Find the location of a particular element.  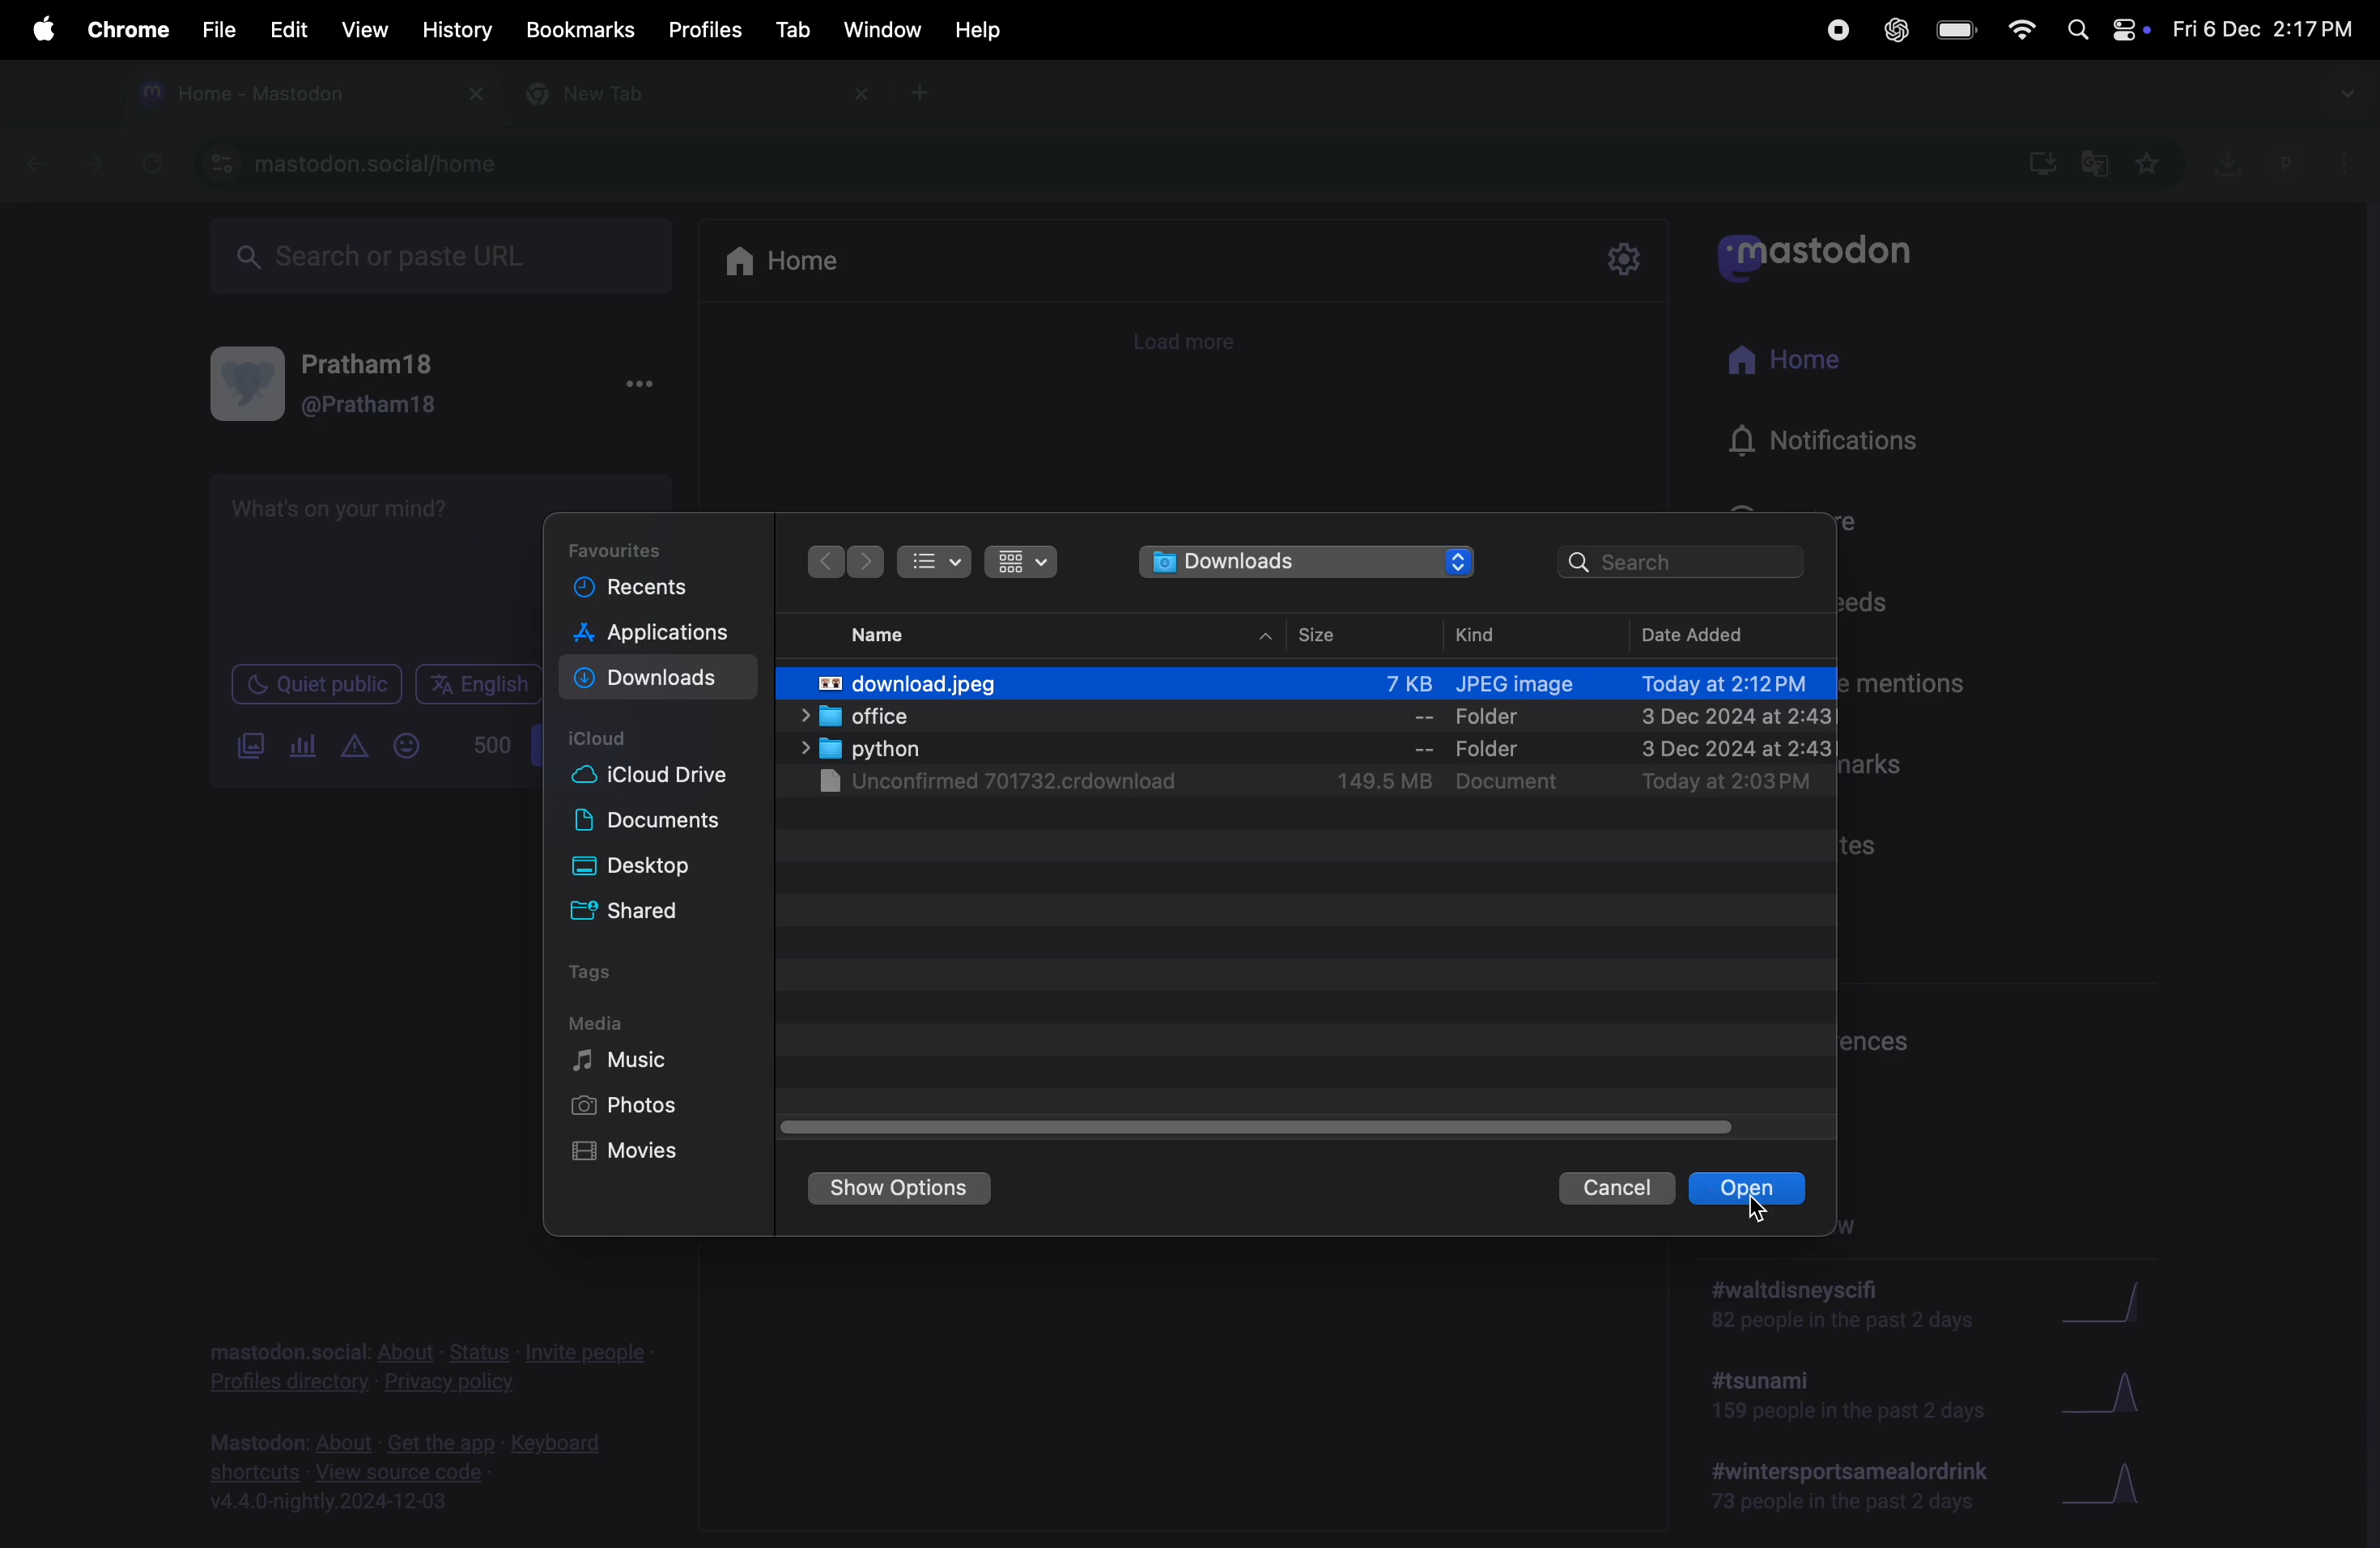

name is located at coordinates (875, 630).